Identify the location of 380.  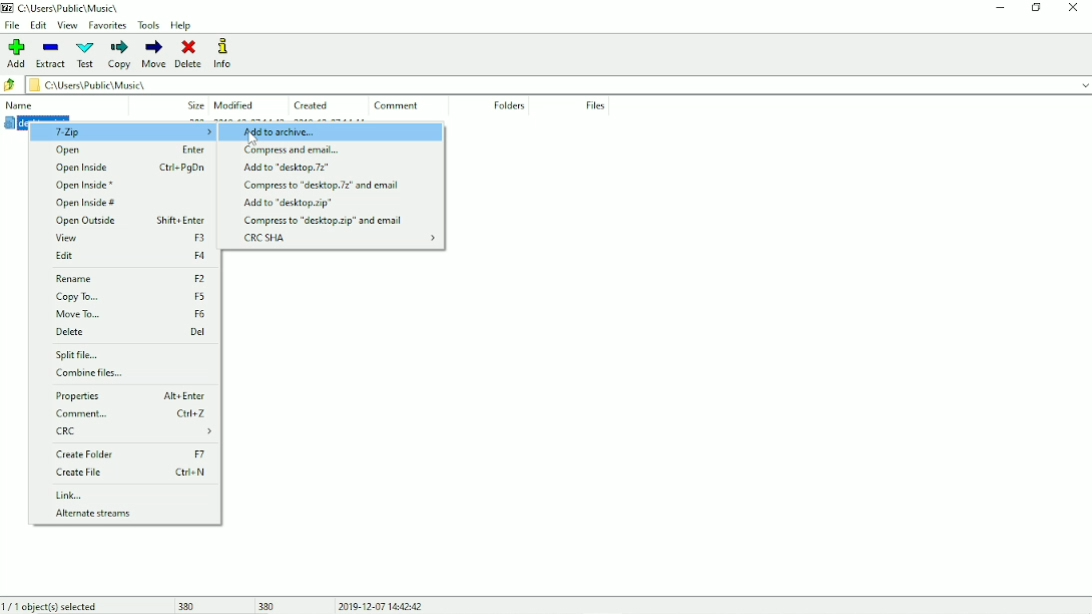
(268, 605).